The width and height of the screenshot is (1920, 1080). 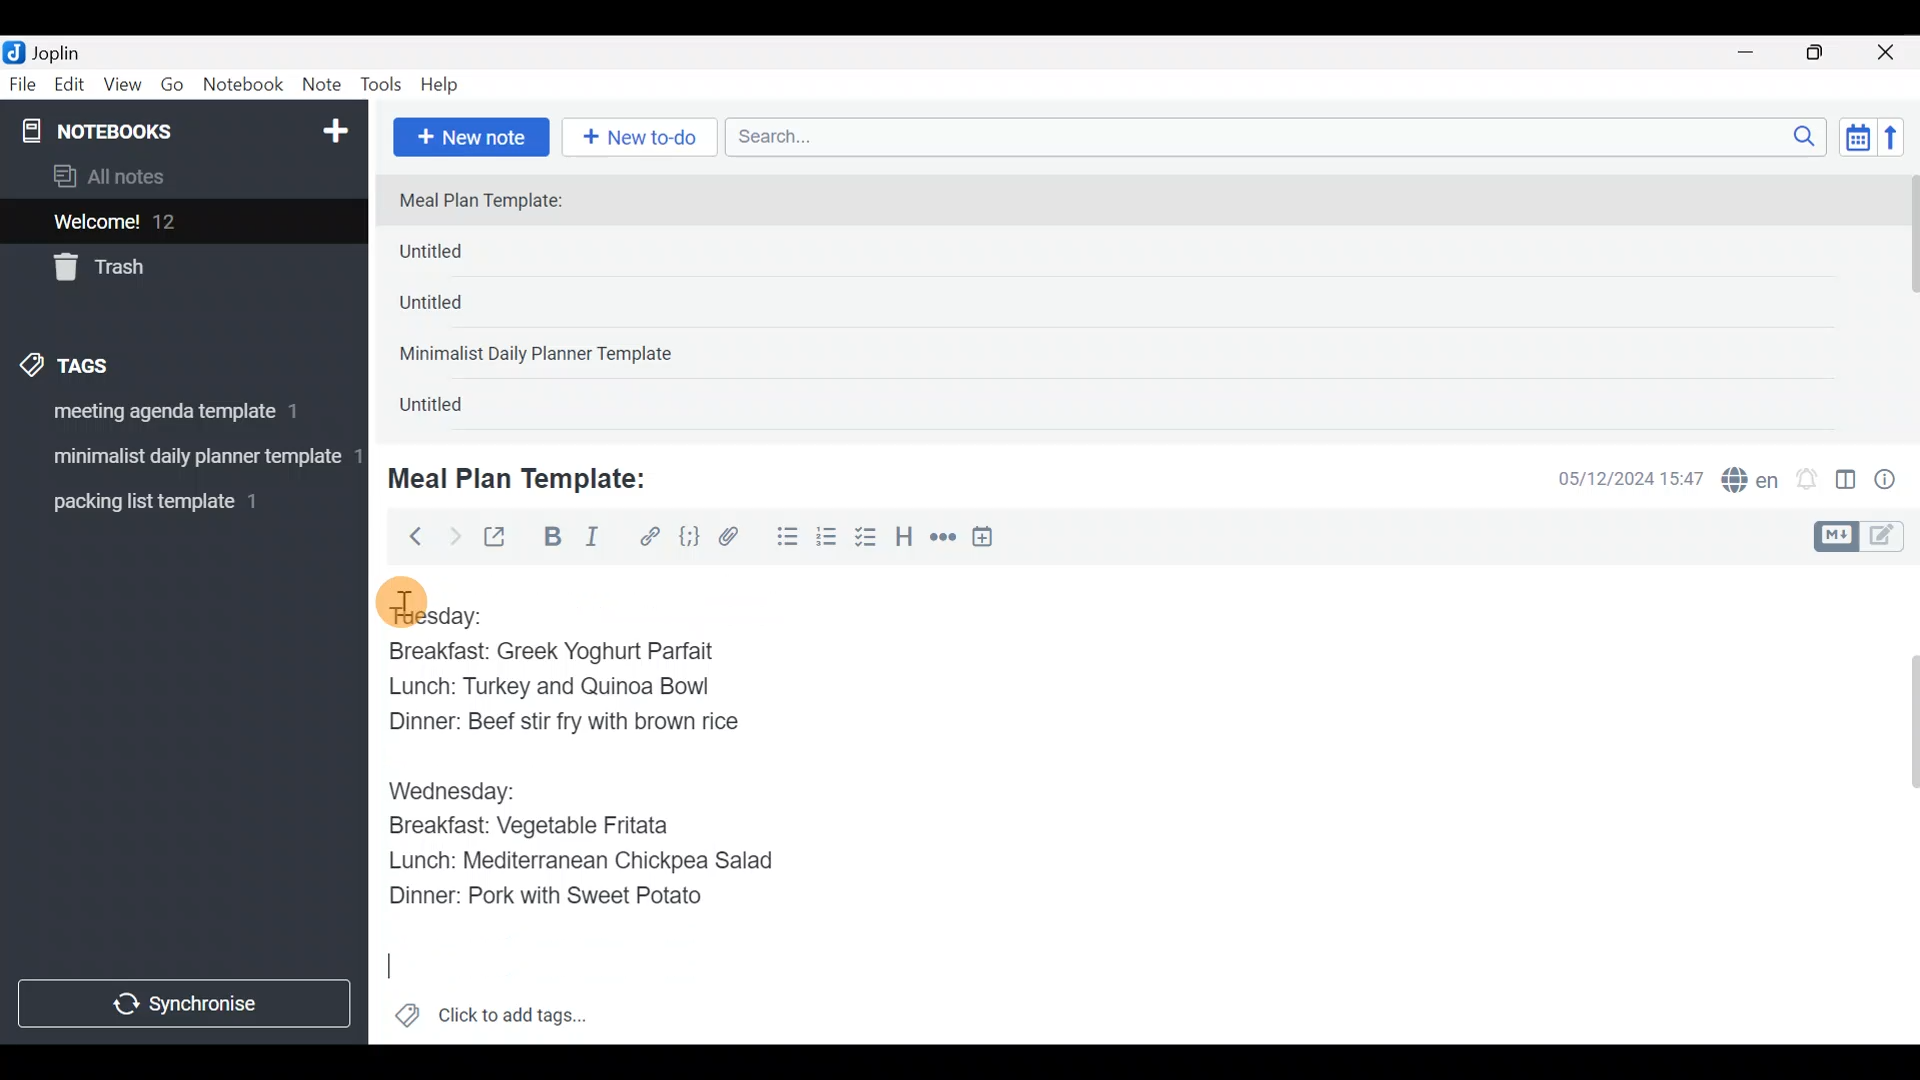 What do you see at coordinates (454, 536) in the screenshot?
I see `Forward` at bounding box center [454, 536].